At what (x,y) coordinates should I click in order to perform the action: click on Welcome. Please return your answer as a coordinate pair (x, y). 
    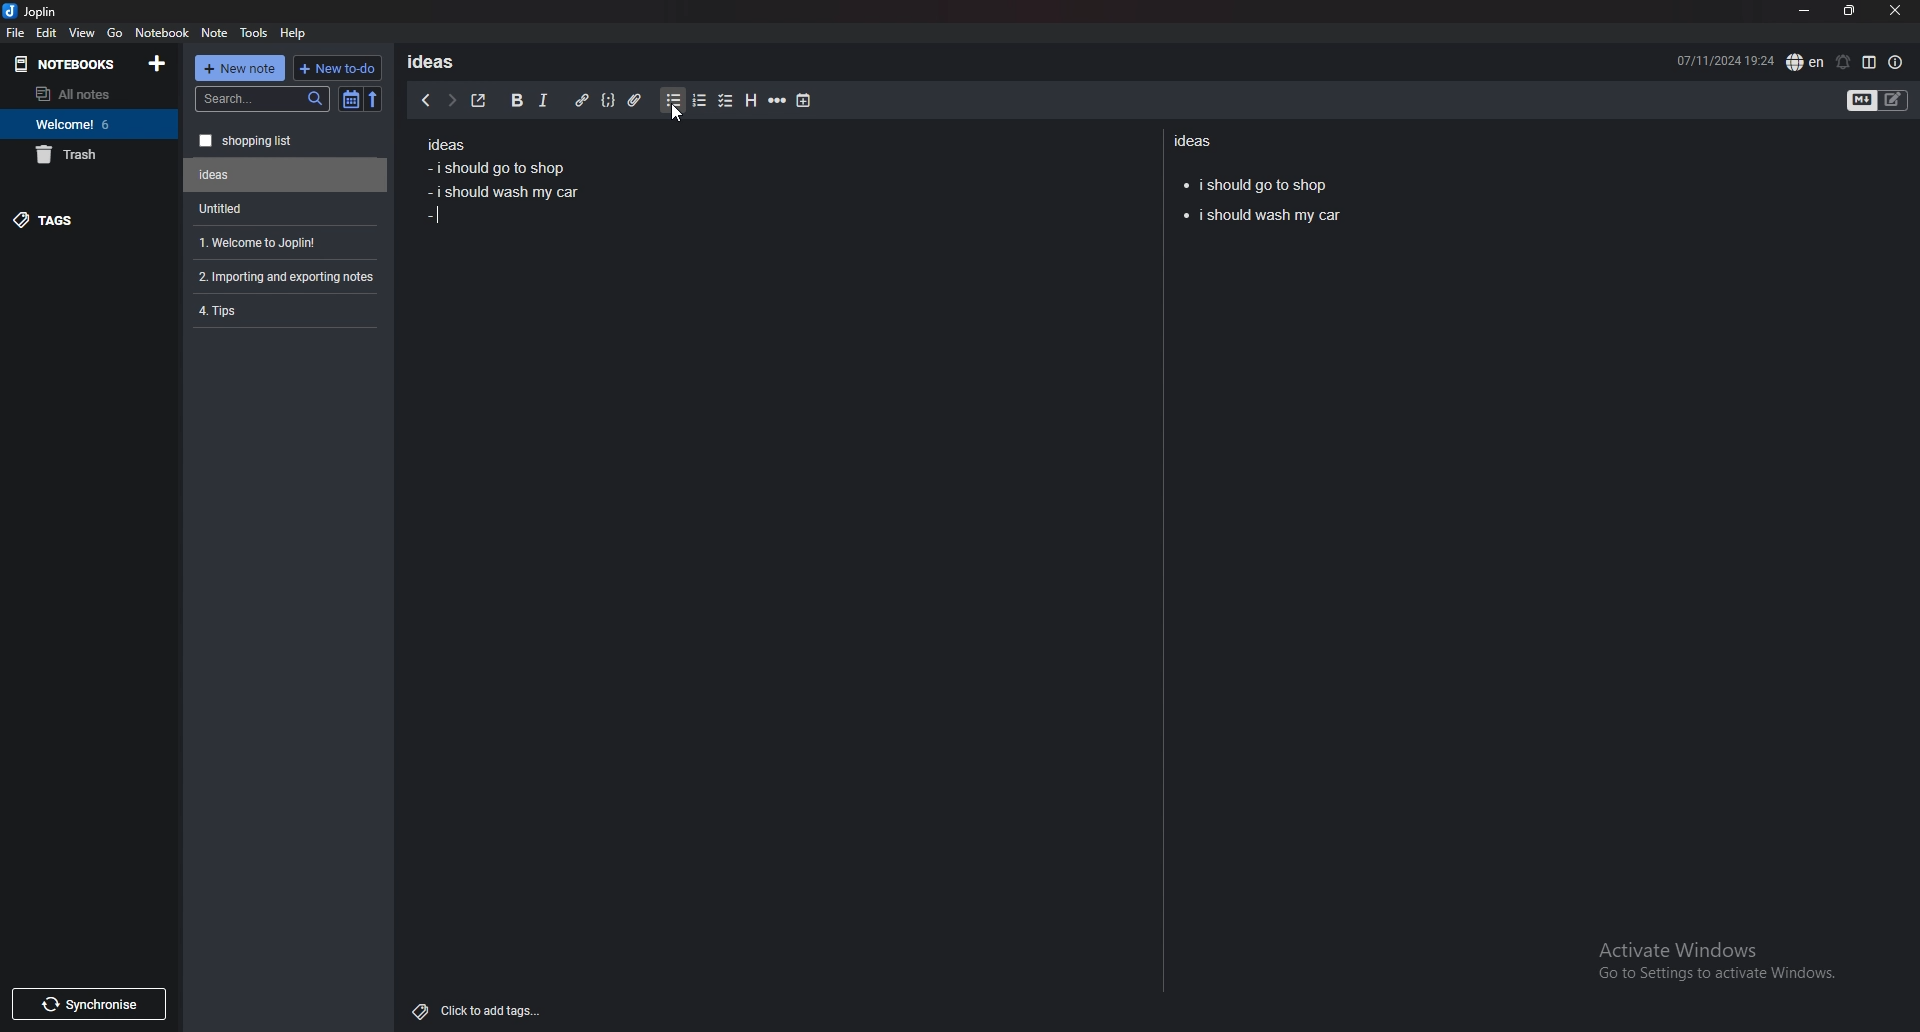
    Looking at the image, I should click on (88, 123).